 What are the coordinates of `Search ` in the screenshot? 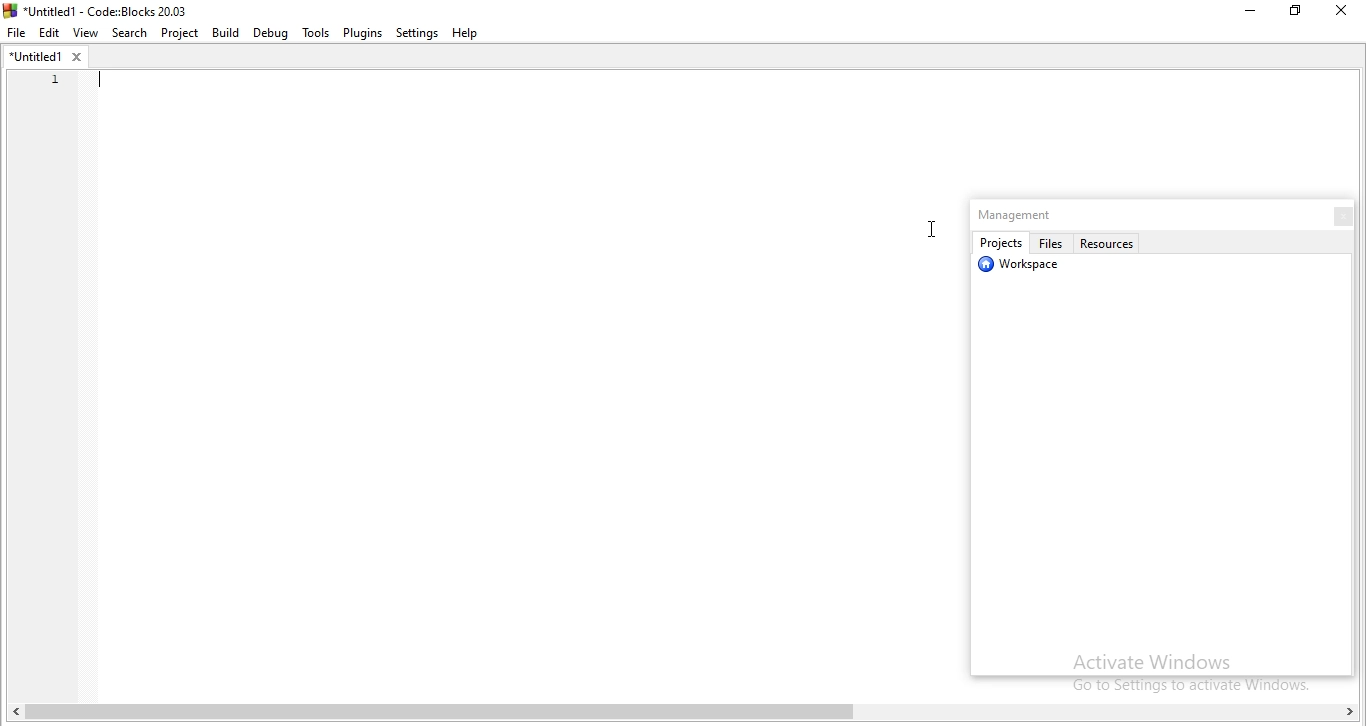 It's located at (130, 33).